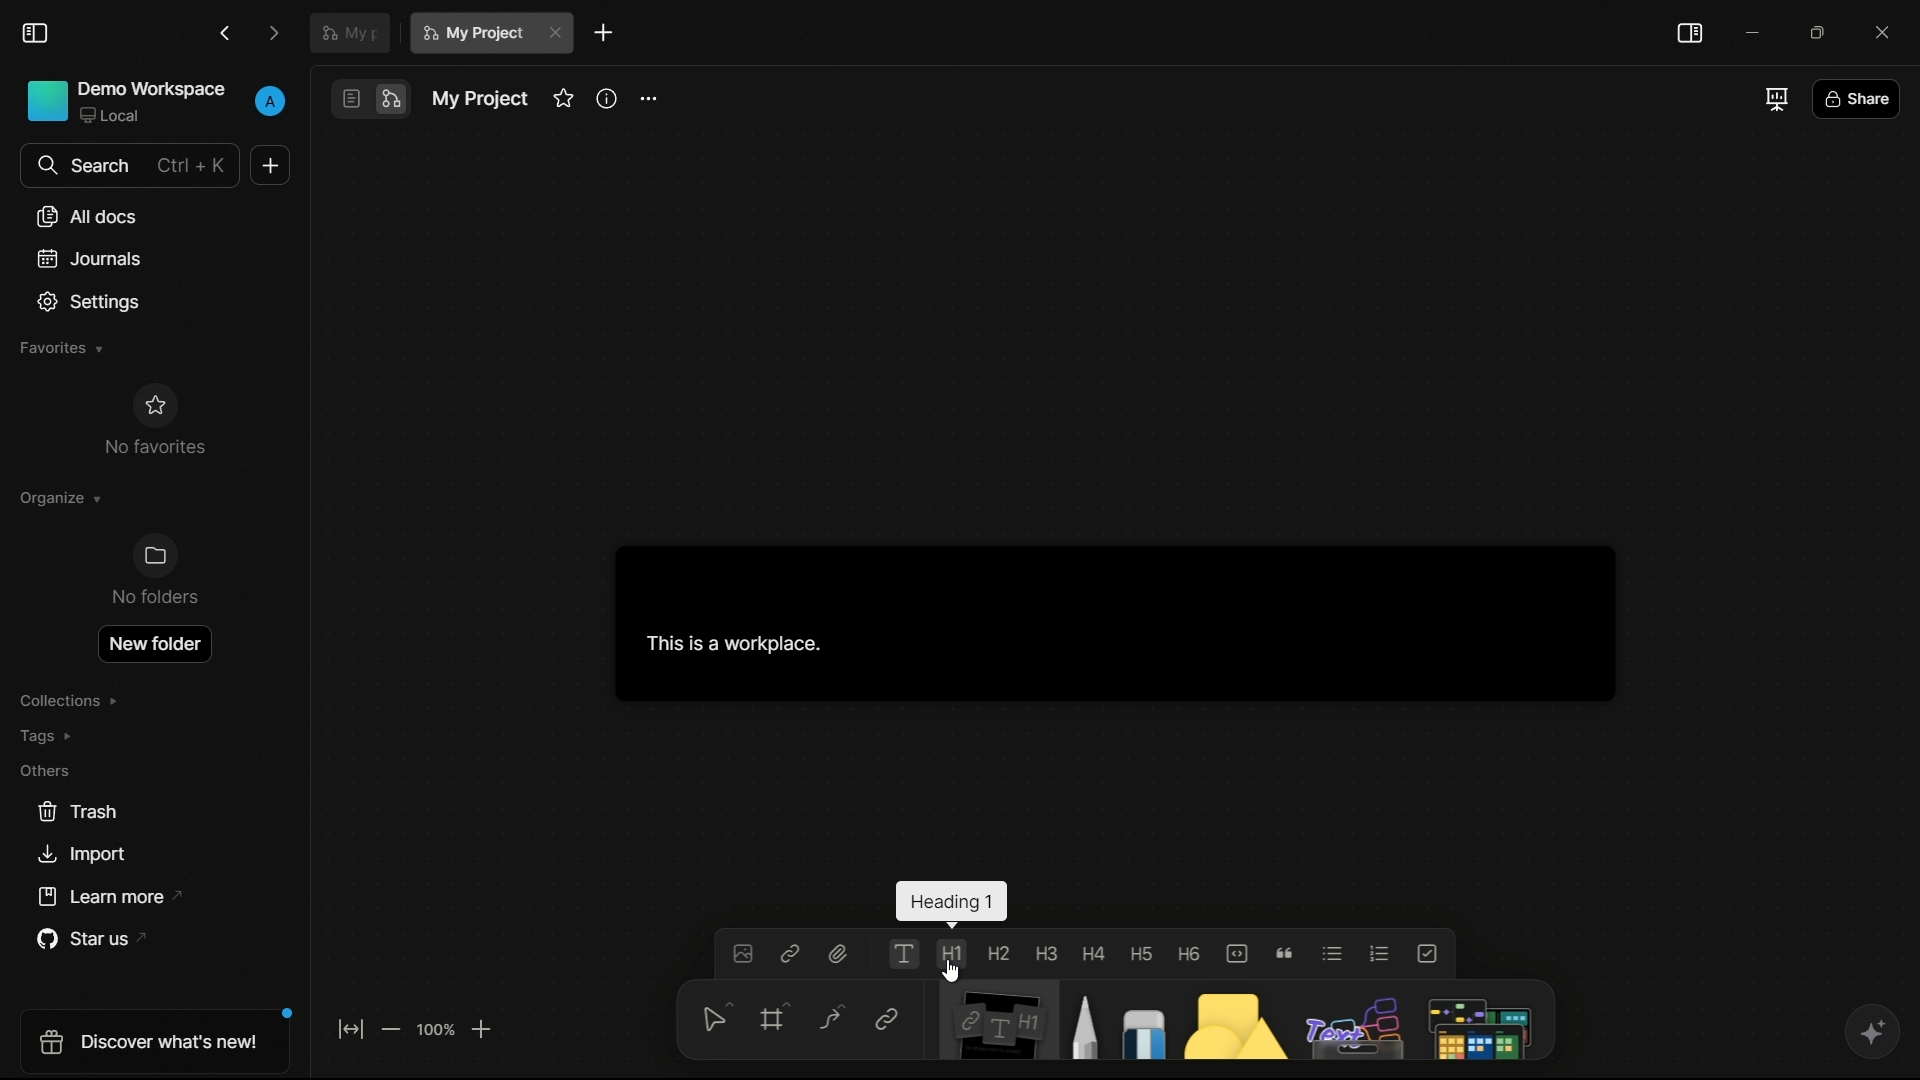  What do you see at coordinates (1888, 30) in the screenshot?
I see `close app` at bounding box center [1888, 30].